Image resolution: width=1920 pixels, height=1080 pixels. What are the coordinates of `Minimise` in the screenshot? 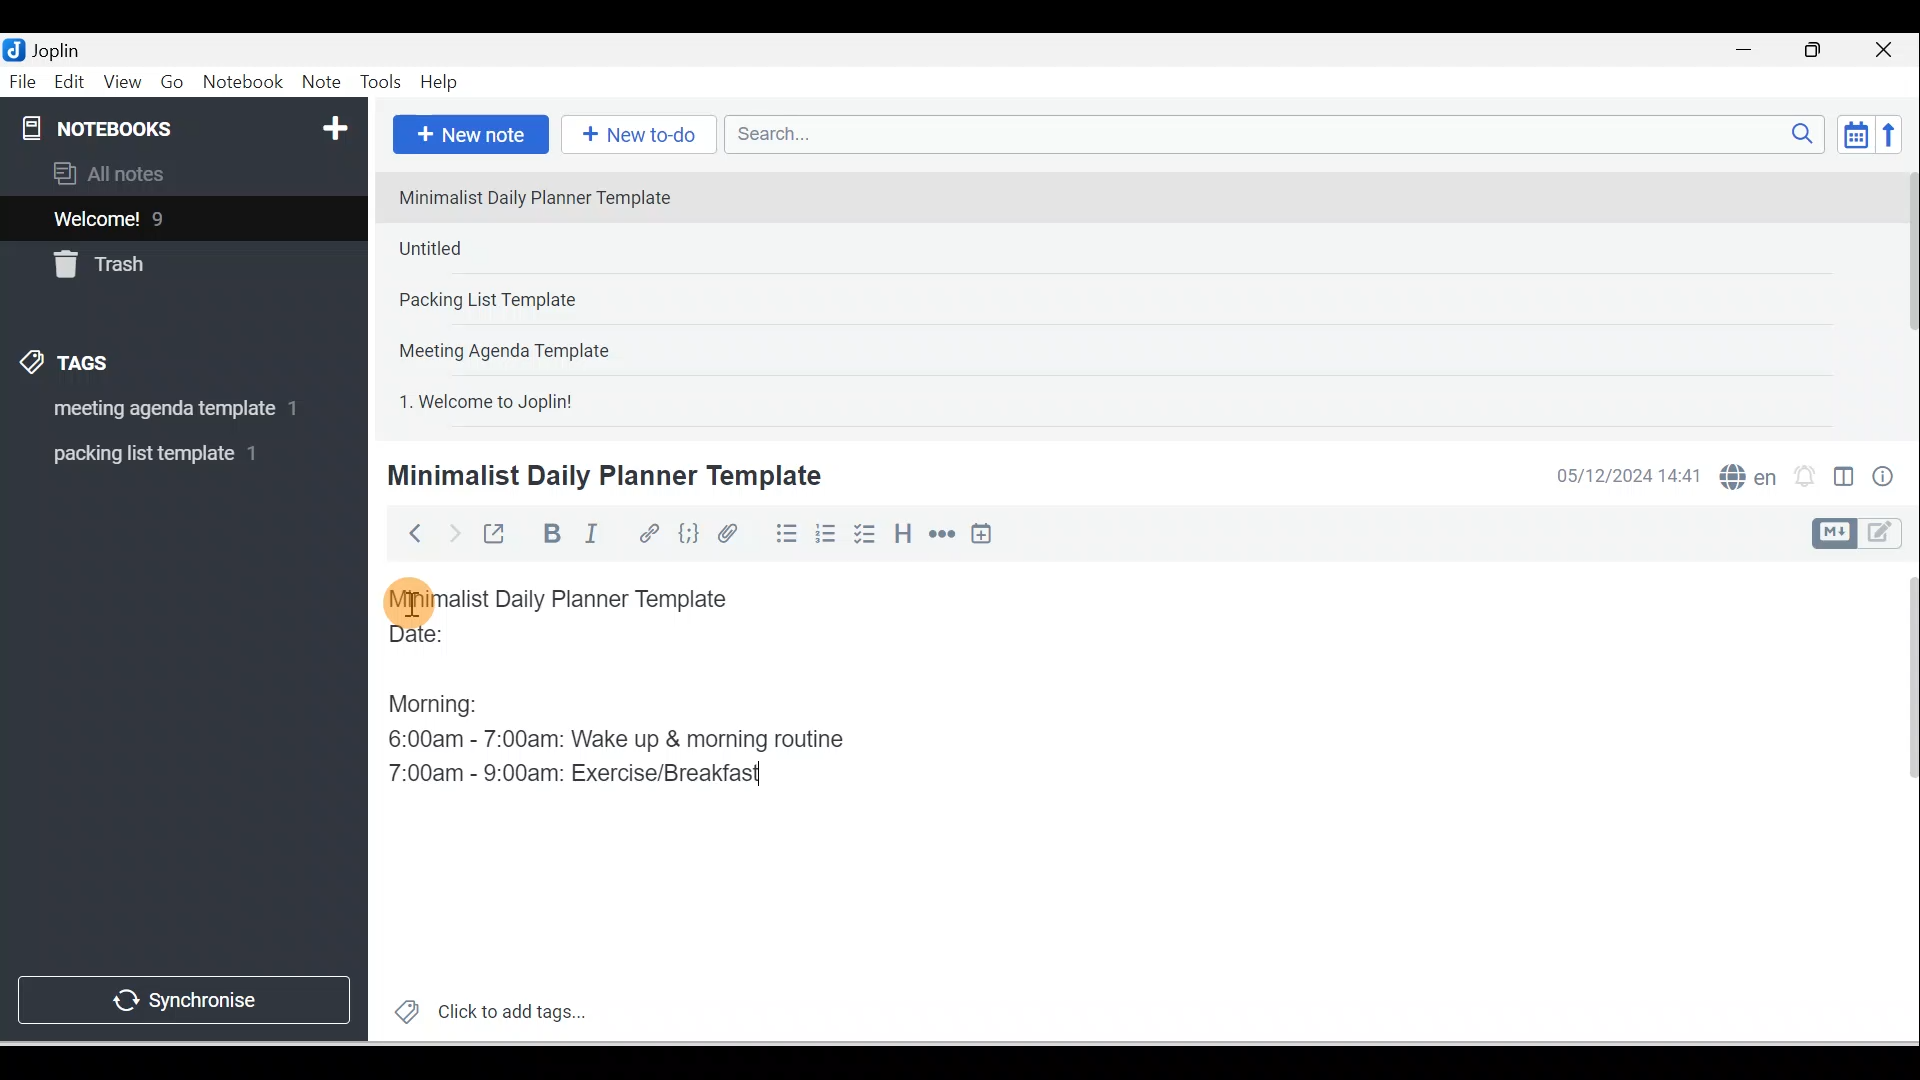 It's located at (1750, 52).